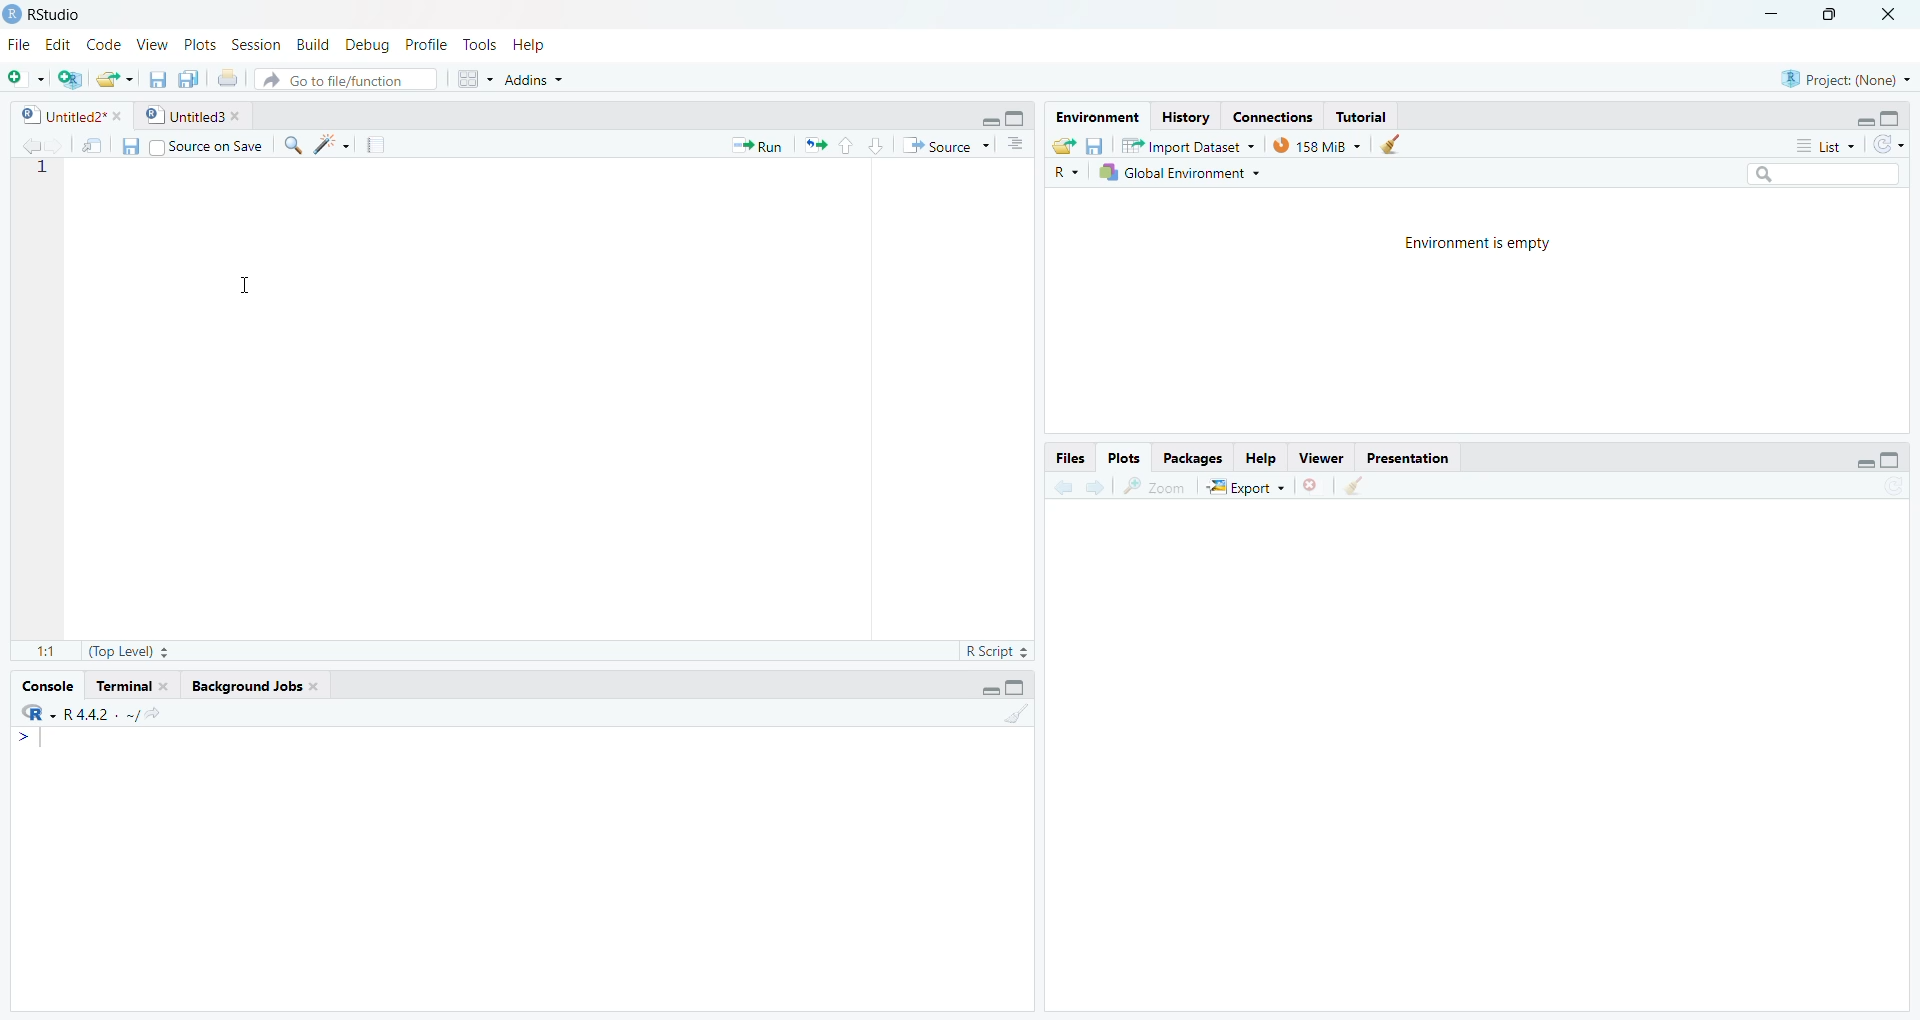 The height and width of the screenshot is (1020, 1920). I want to click on Session, so click(251, 43).